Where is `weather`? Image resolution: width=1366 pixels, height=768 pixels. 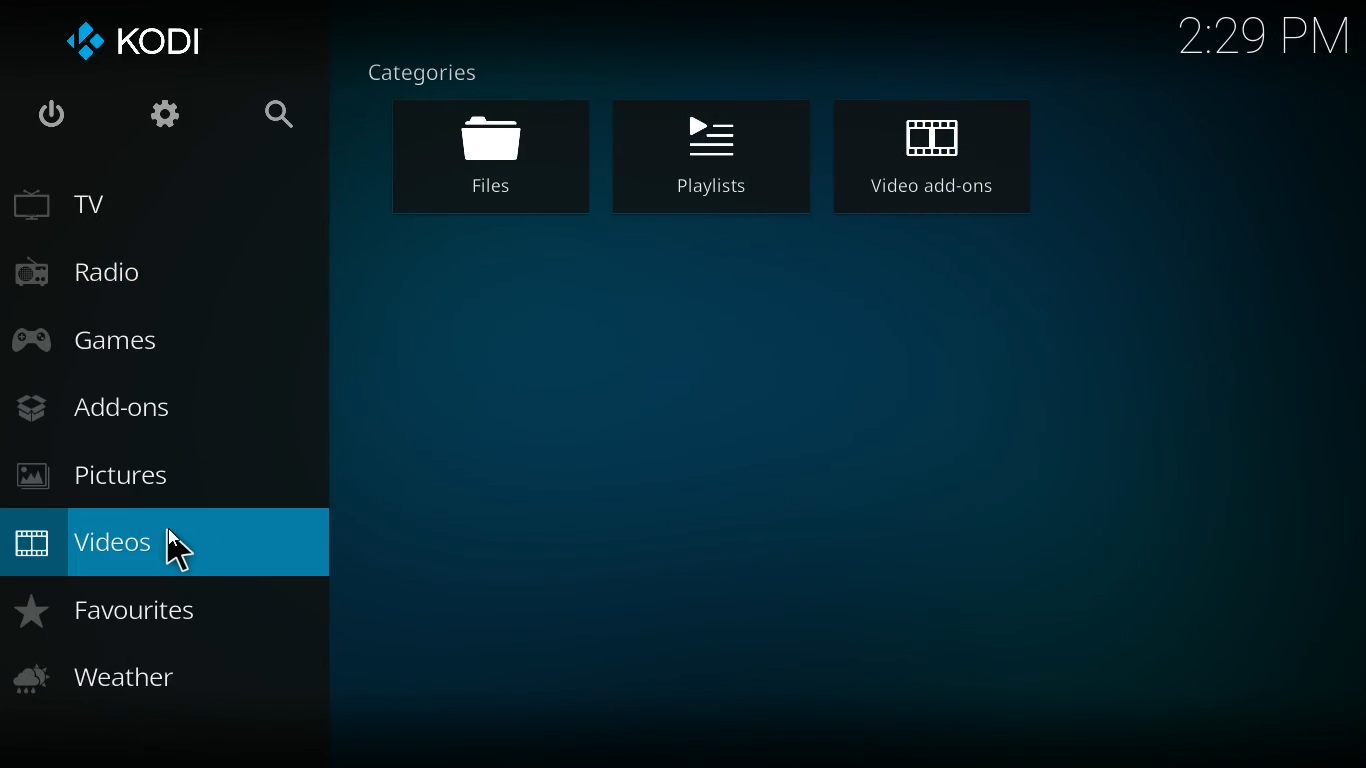 weather is located at coordinates (159, 679).